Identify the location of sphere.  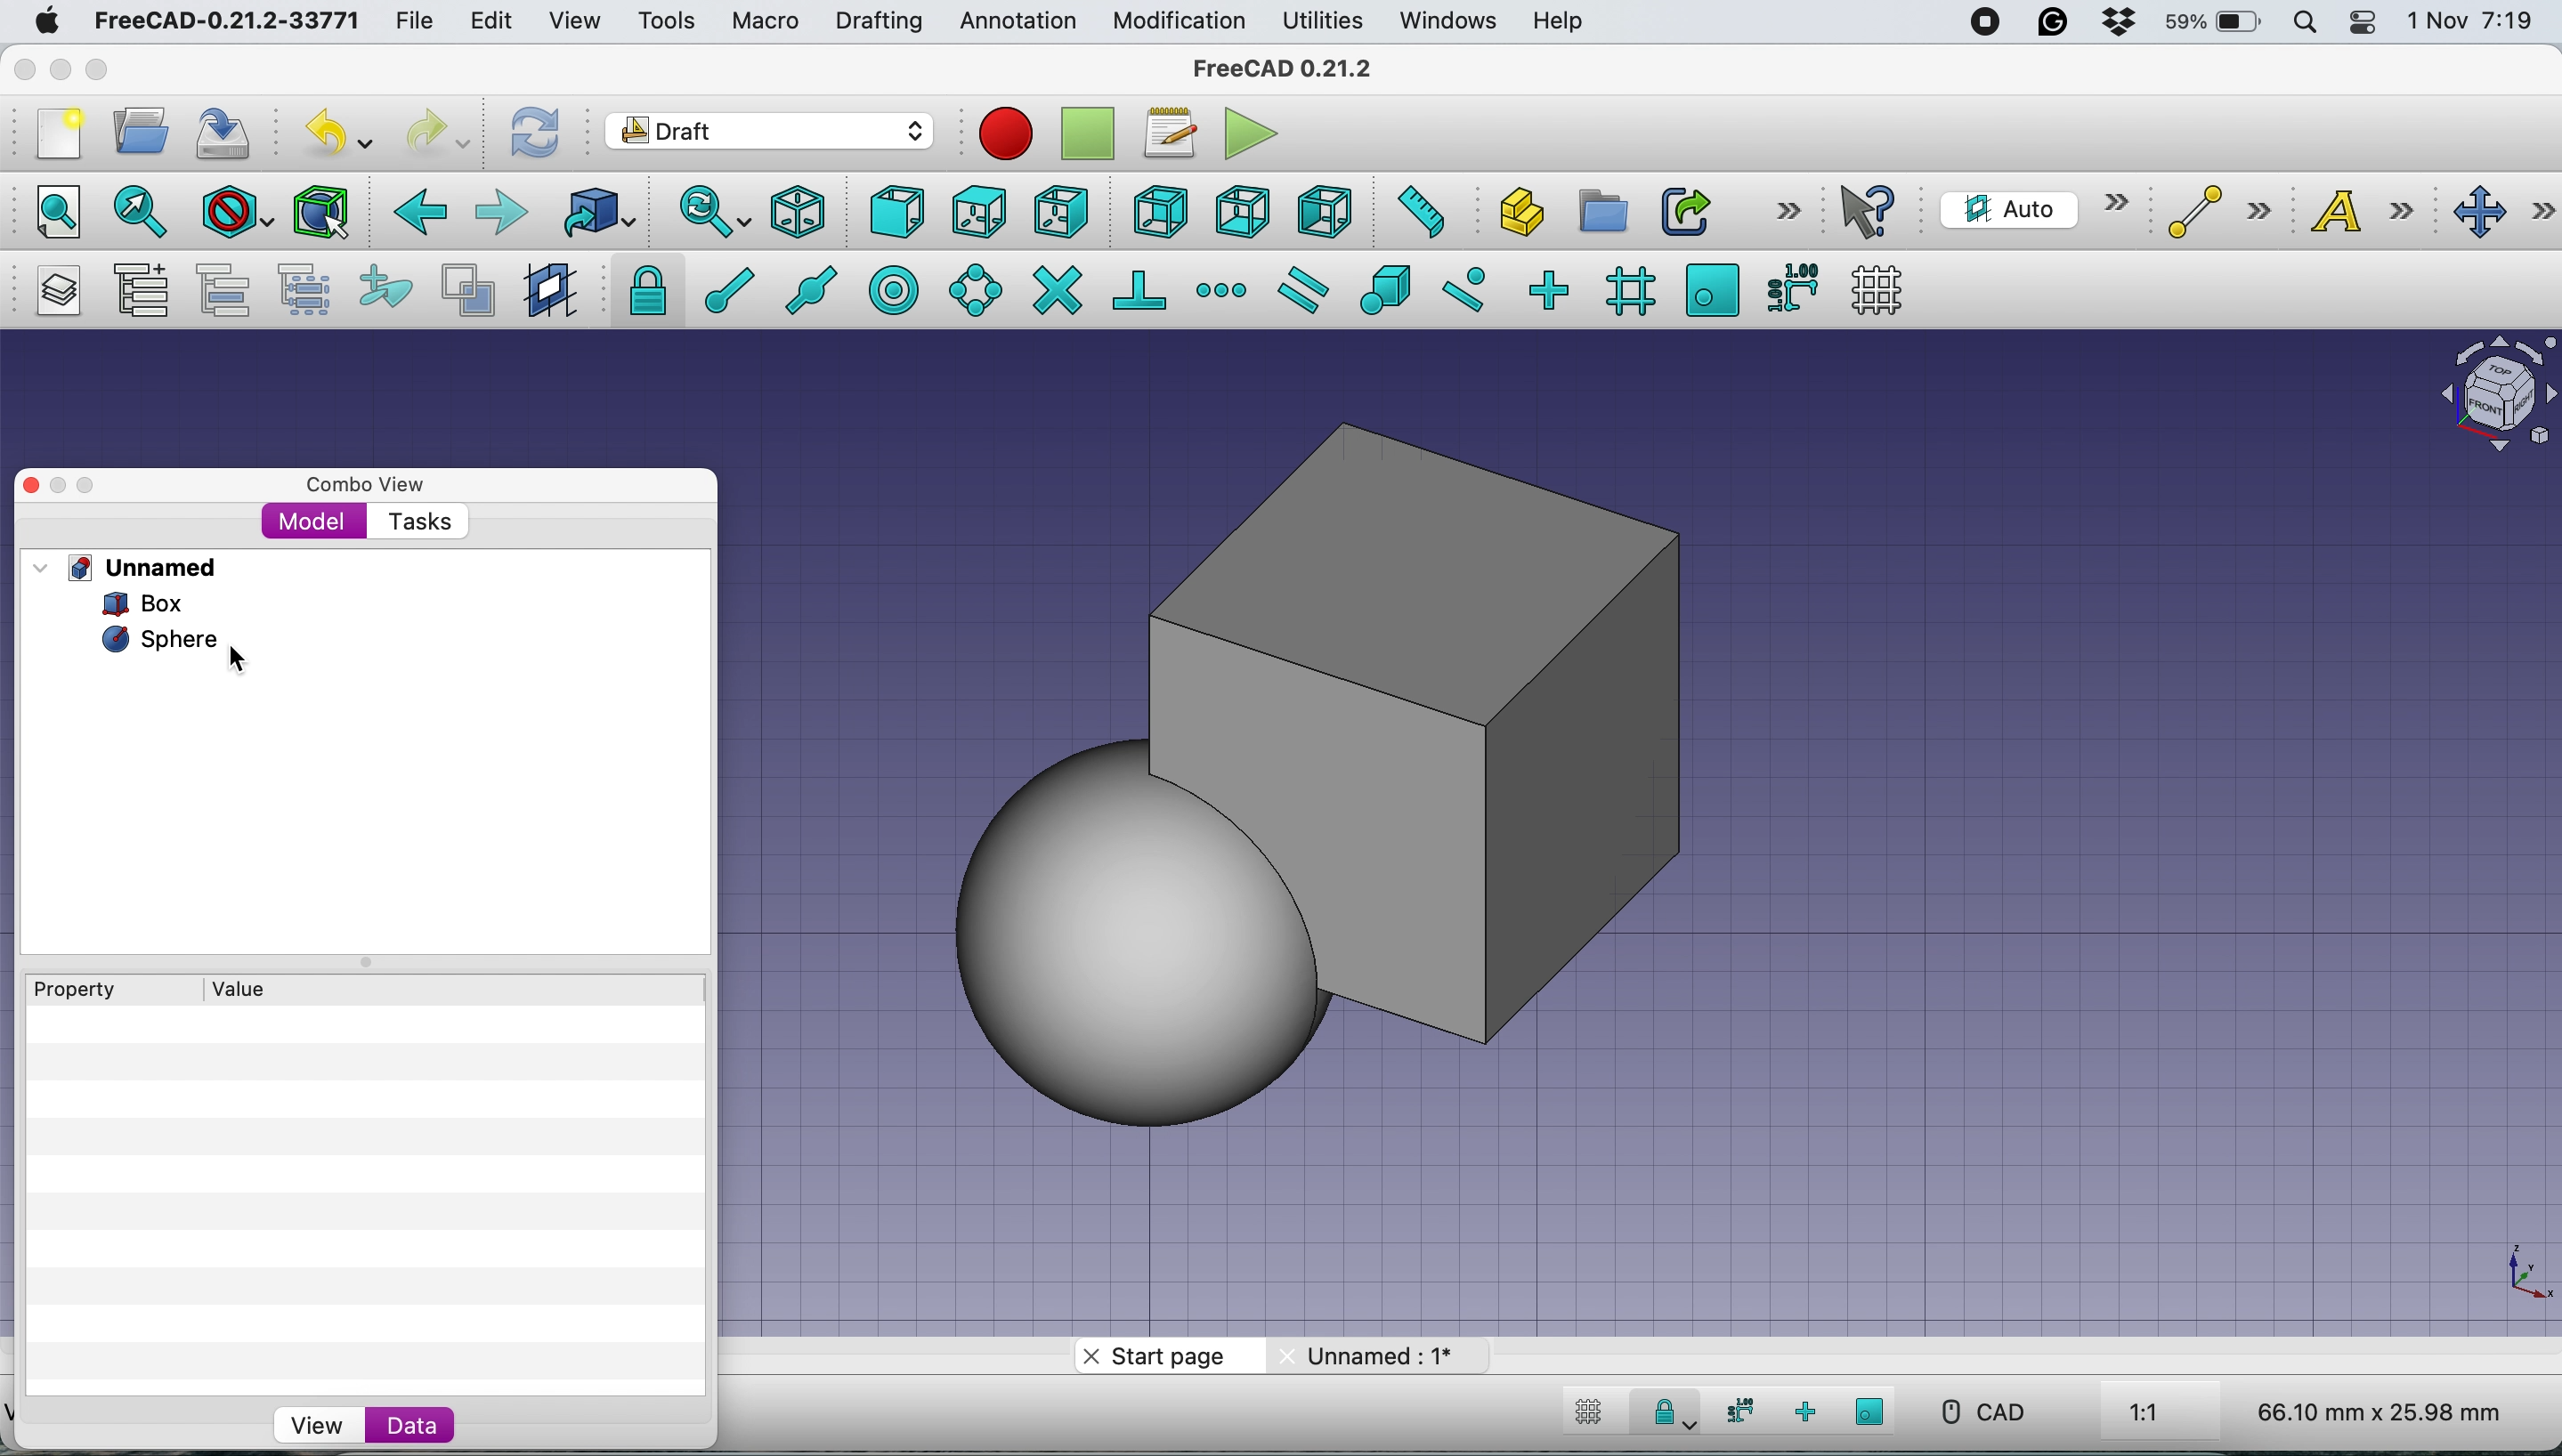
(1131, 935).